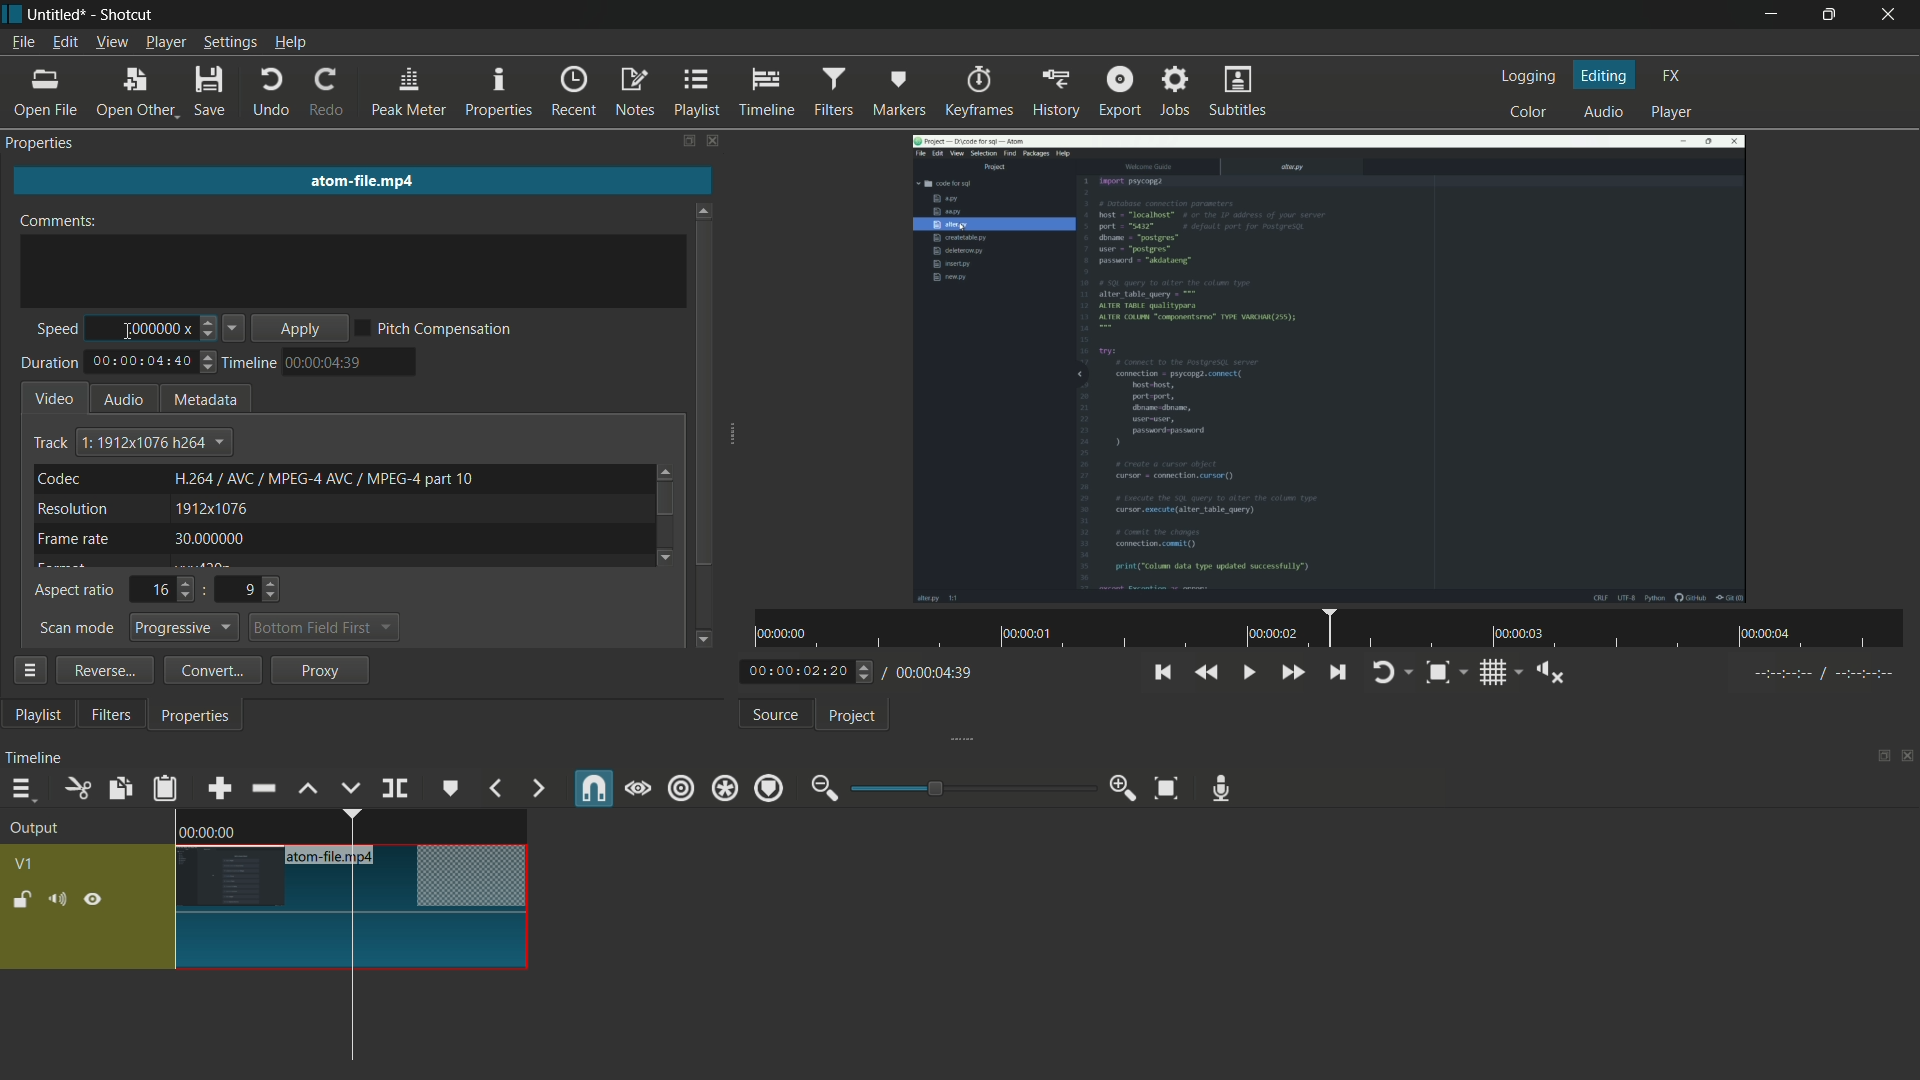  What do you see at coordinates (209, 338) in the screenshot?
I see `decrease` at bounding box center [209, 338].